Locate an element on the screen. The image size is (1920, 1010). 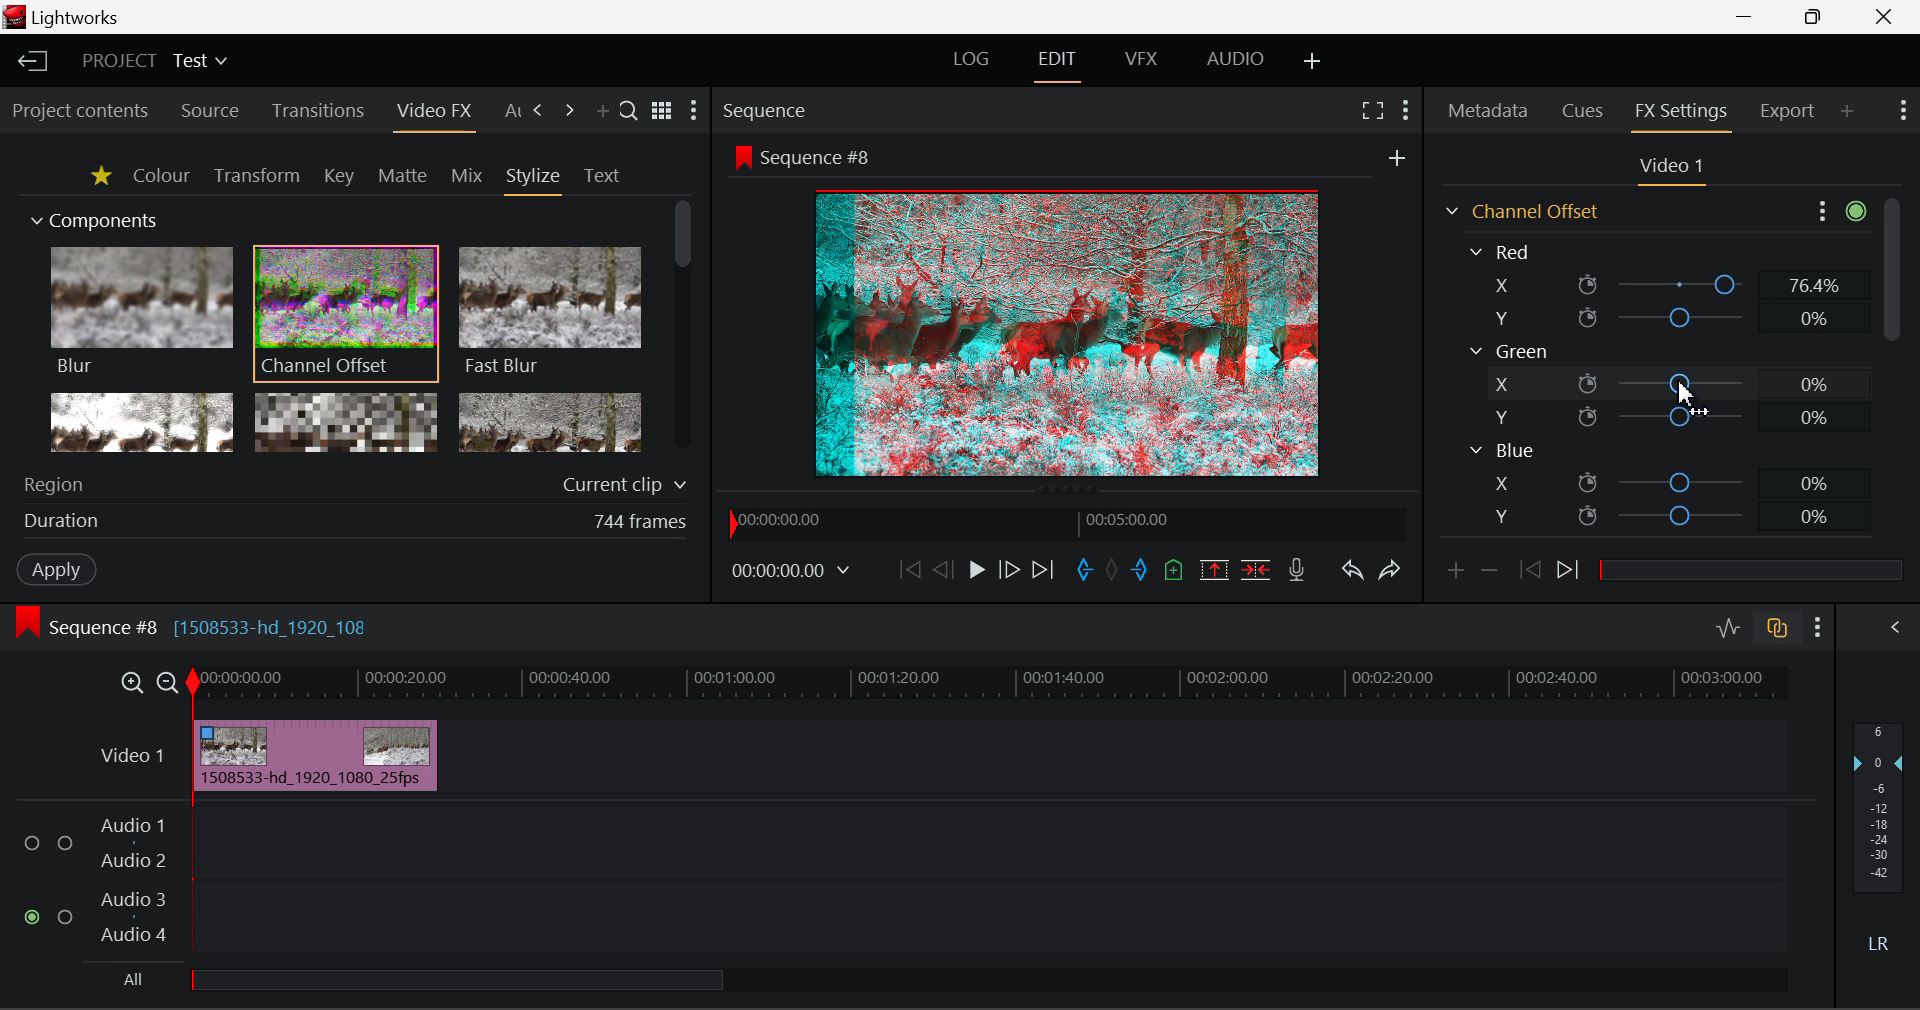
Frame Duration is located at coordinates (356, 523).